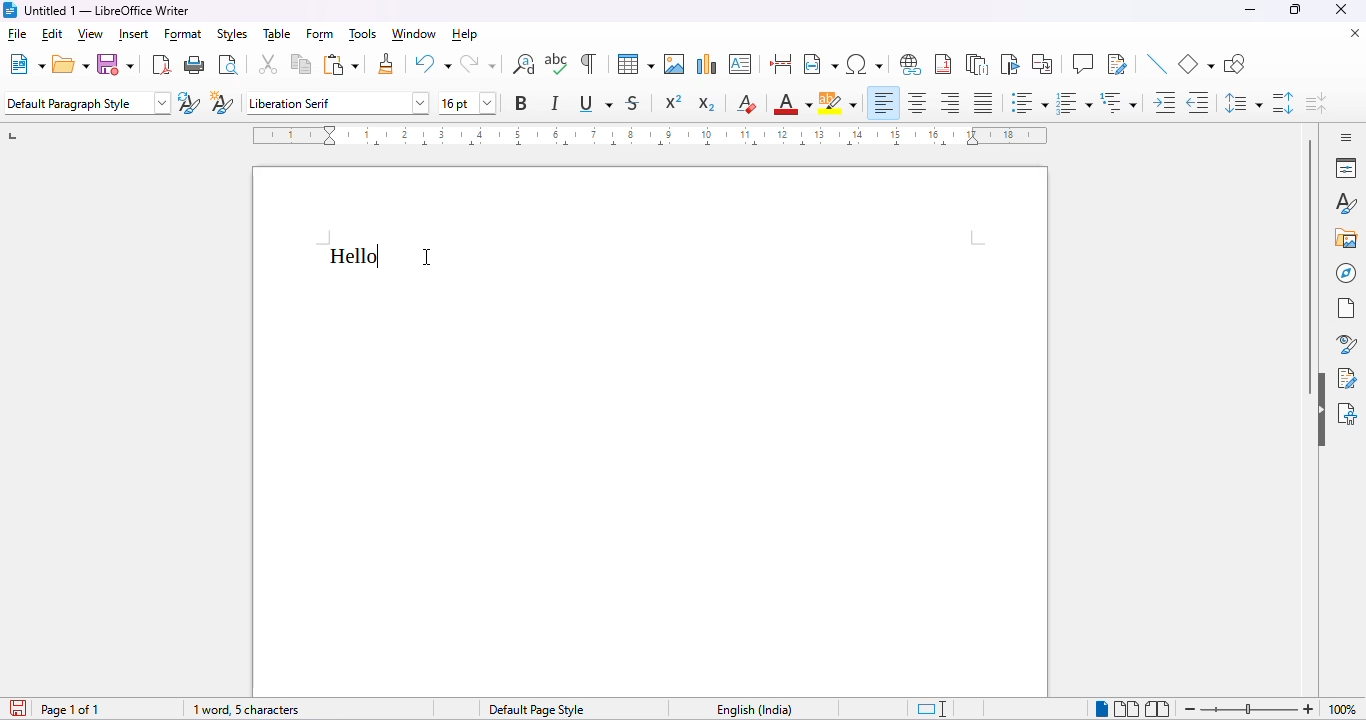 Image resolution: width=1366 pixels, height=720 pixels. Describe the element at coordinates (912, 65) in the screenshot. I see `insert hyperlink` at that location.